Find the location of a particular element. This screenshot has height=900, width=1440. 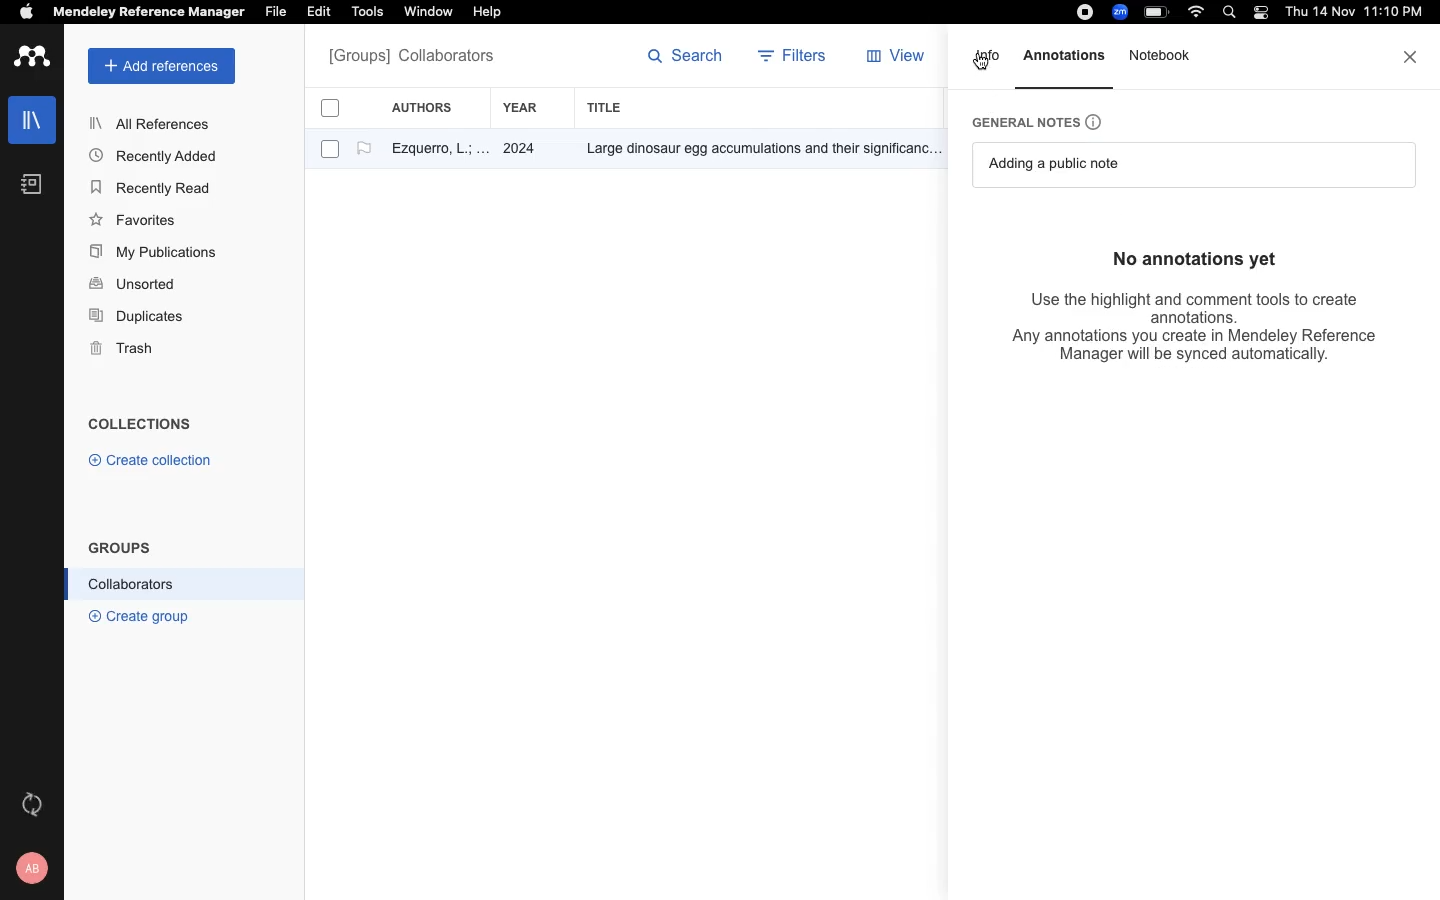

checkboxes is located at coordinates (322, 132).